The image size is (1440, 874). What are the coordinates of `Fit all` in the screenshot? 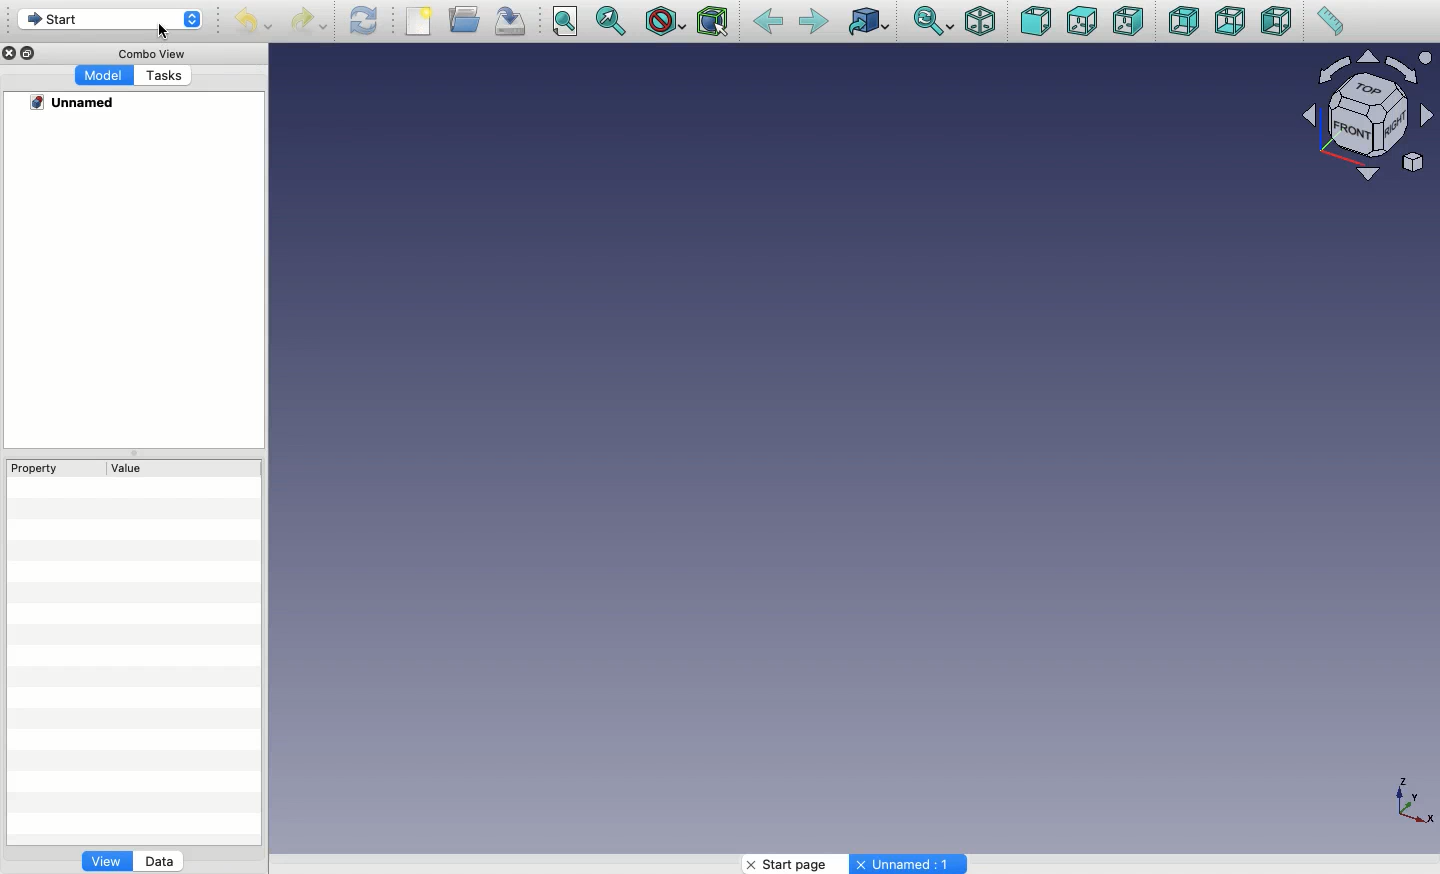 It's located at (567, 22).